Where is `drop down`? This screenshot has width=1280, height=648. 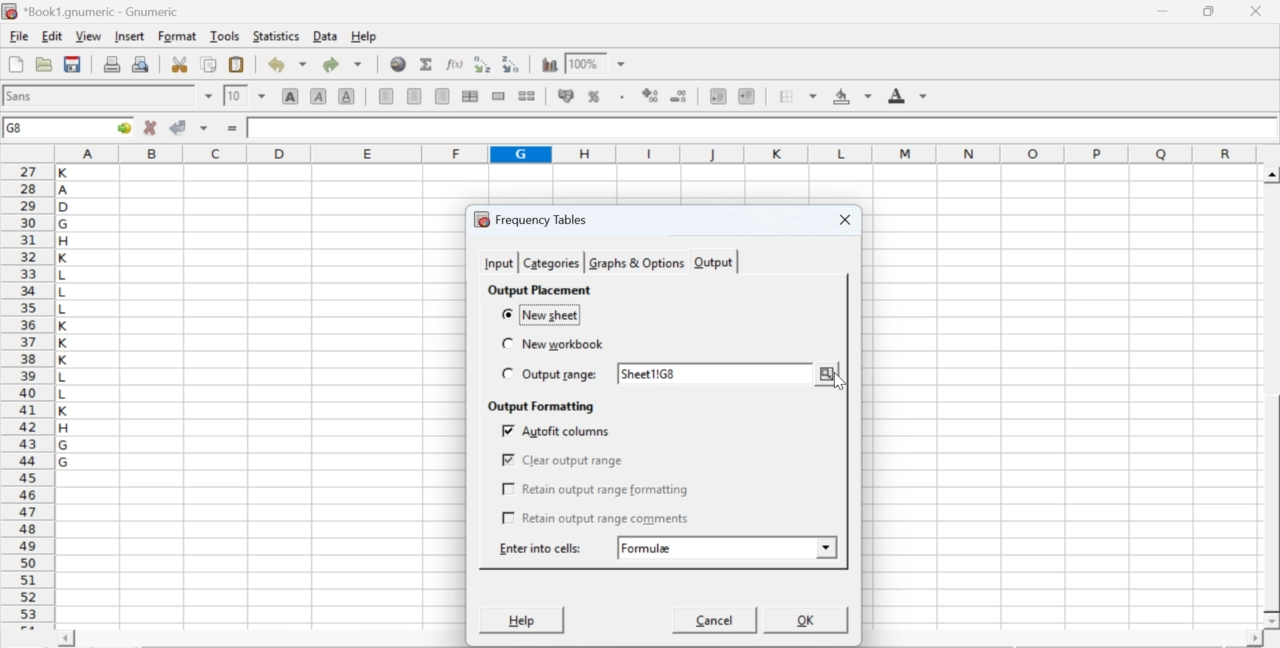 drop down is located at coordinates (262, 95).